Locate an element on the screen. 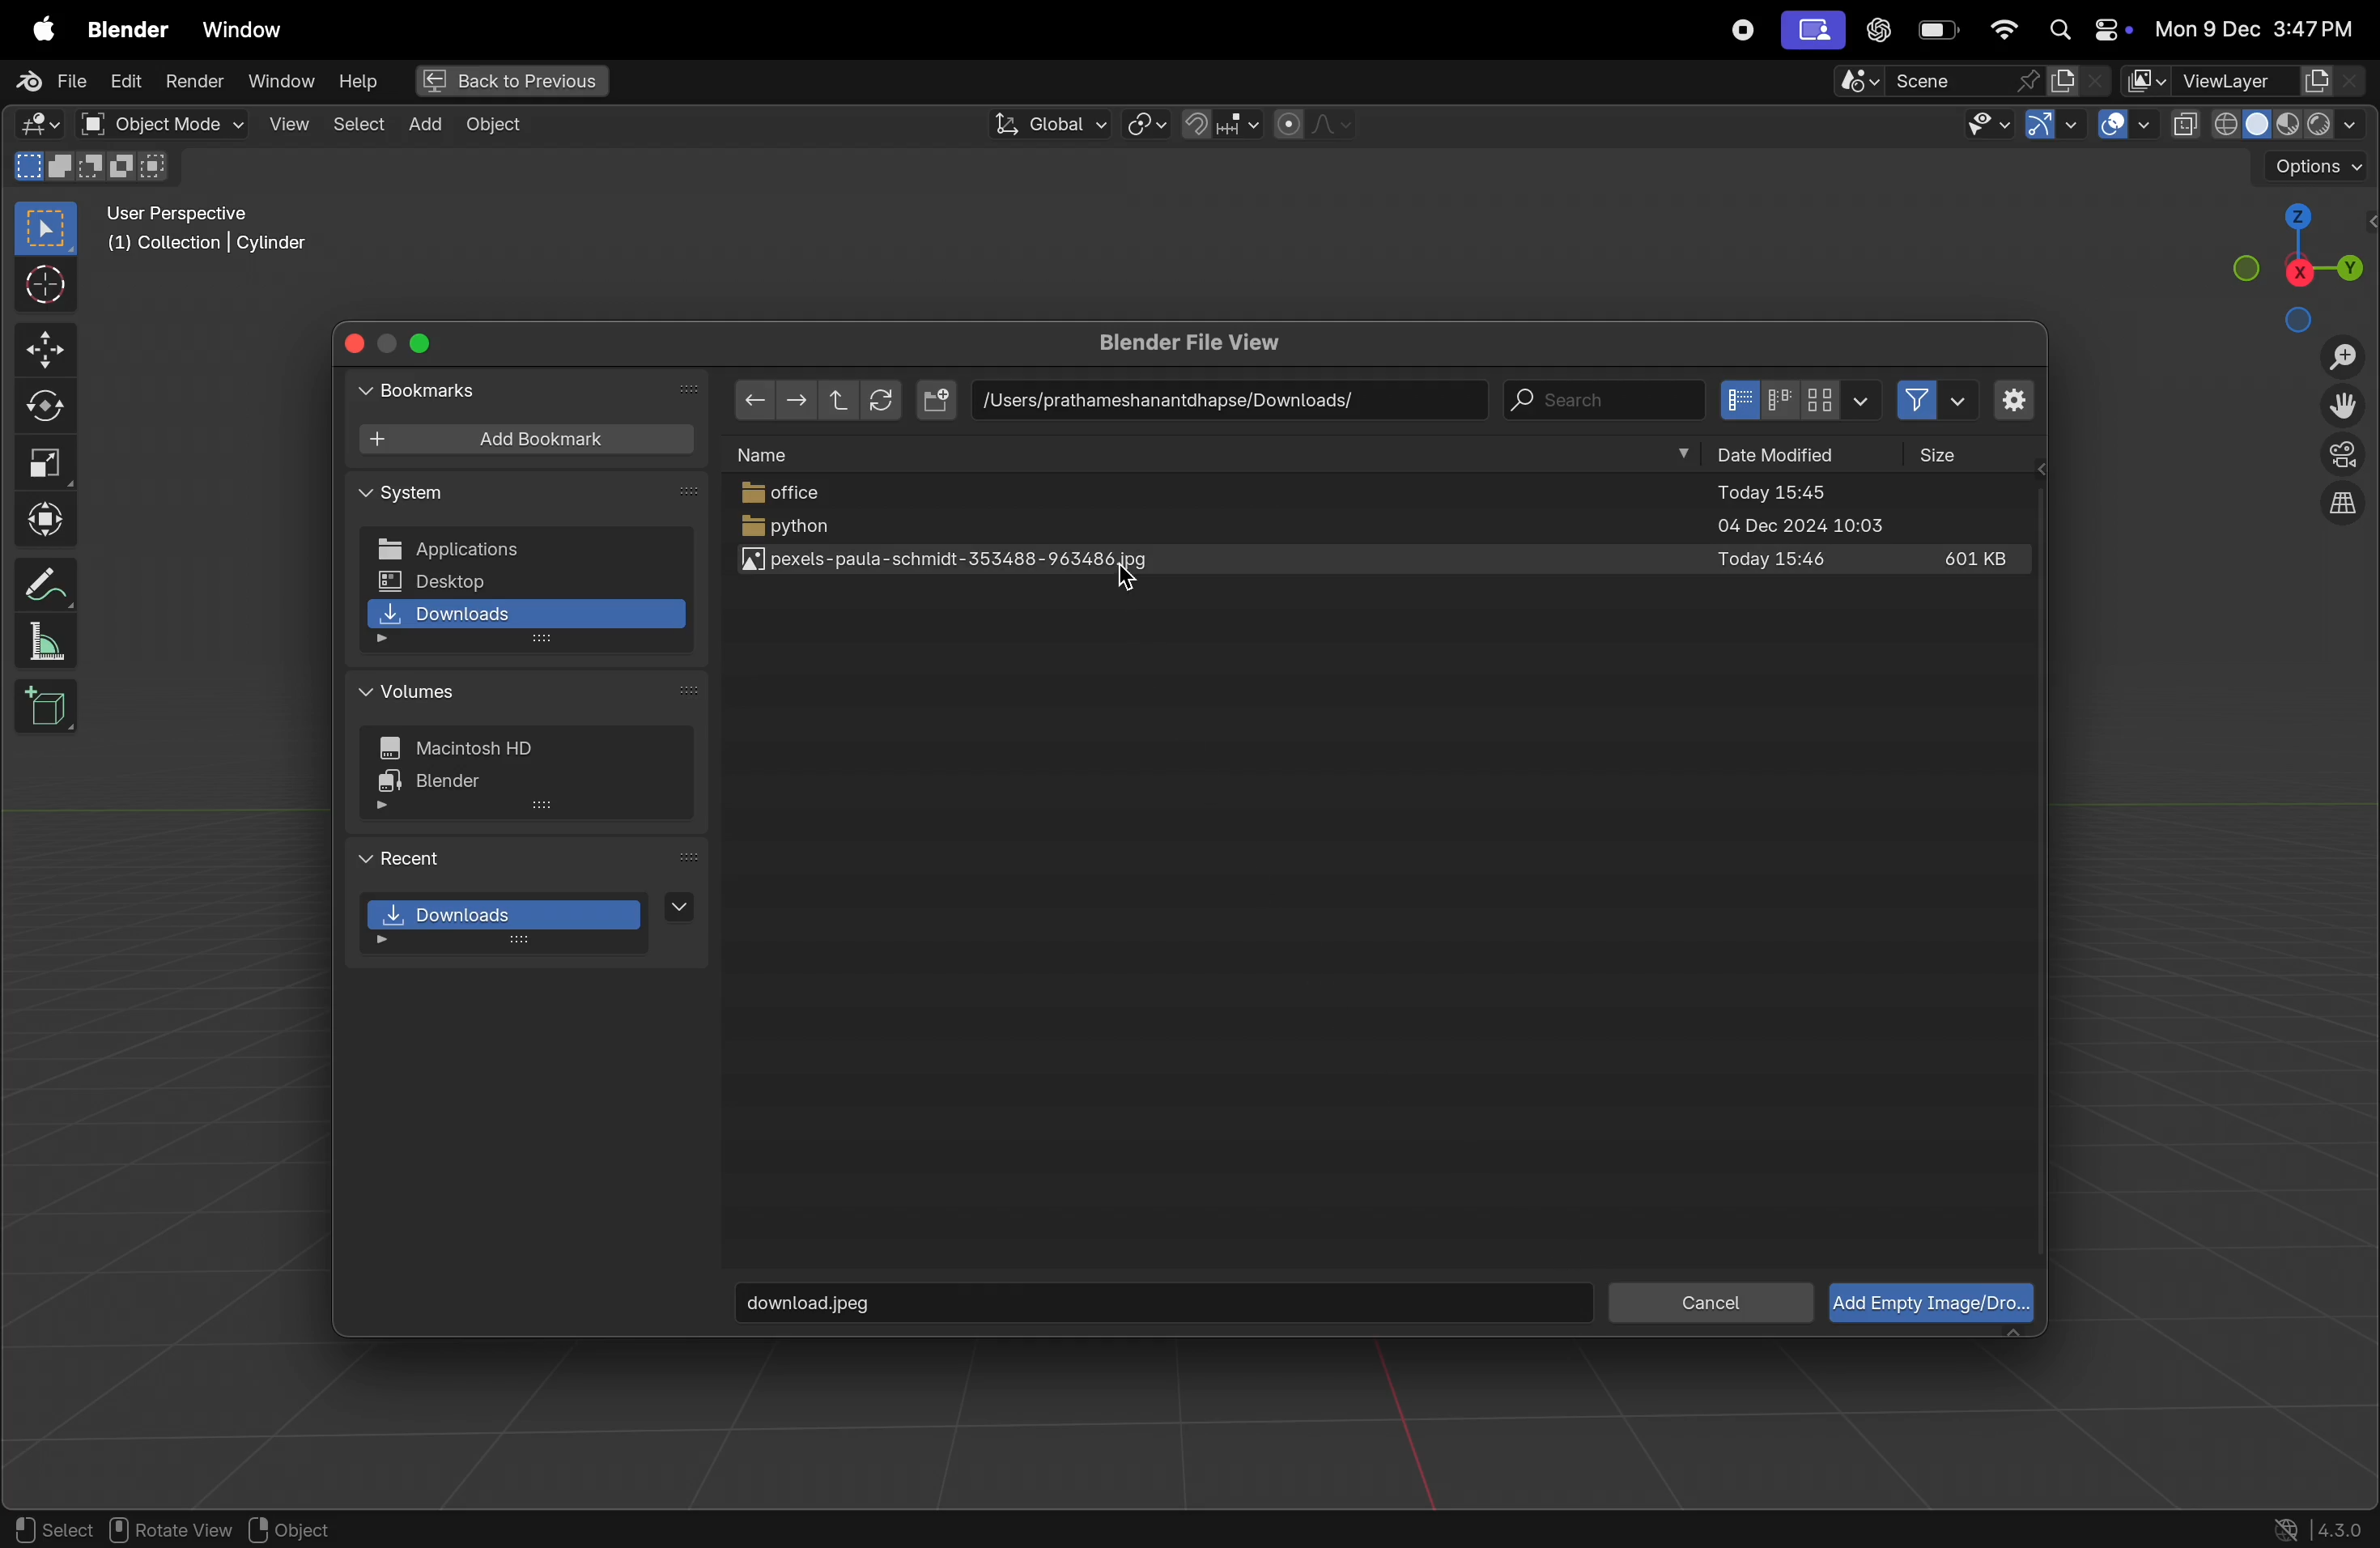 The image size is (2380, 1548). refresh is located at coordinates (884, 399).